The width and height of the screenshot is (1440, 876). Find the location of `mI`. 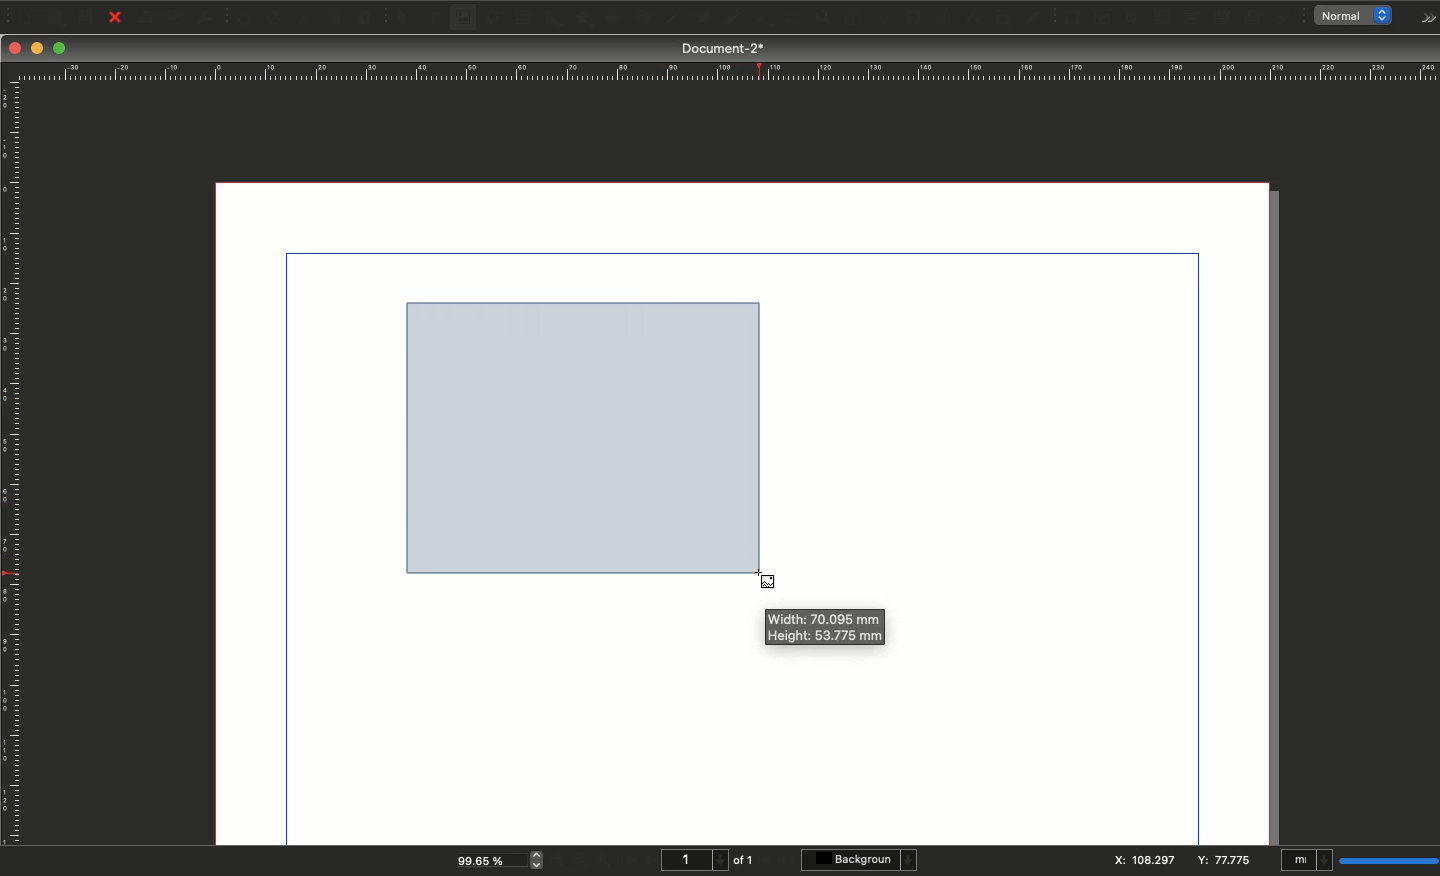

mI is located at coordinates (1307, 862).